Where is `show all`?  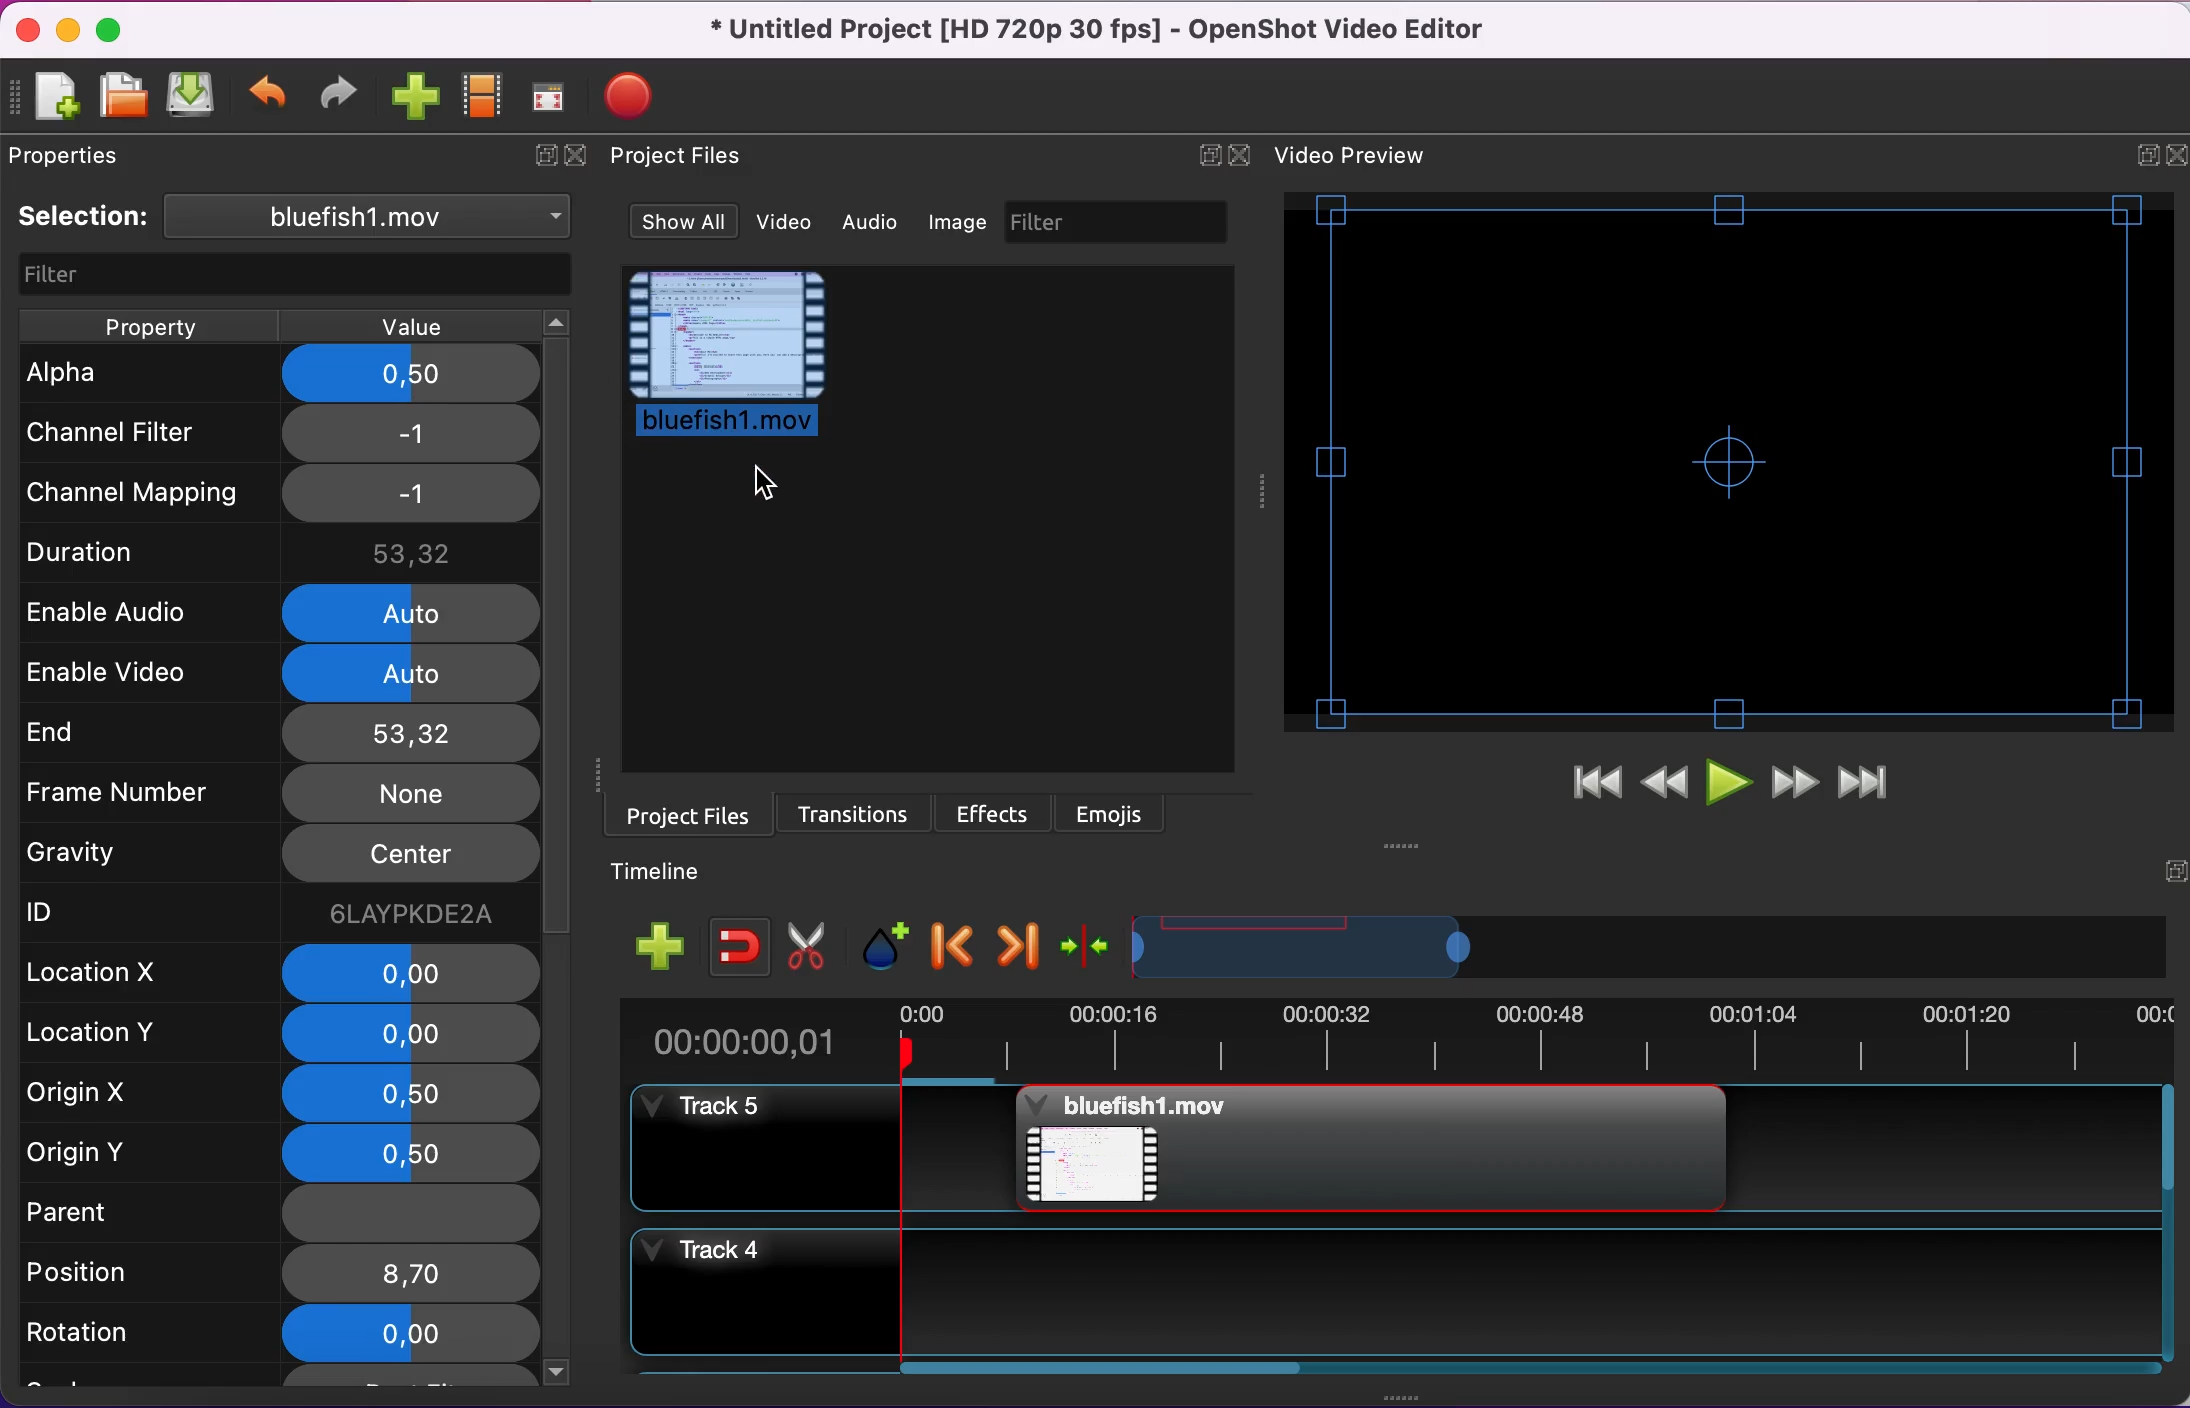 show all is located at coordinates (687, 220).